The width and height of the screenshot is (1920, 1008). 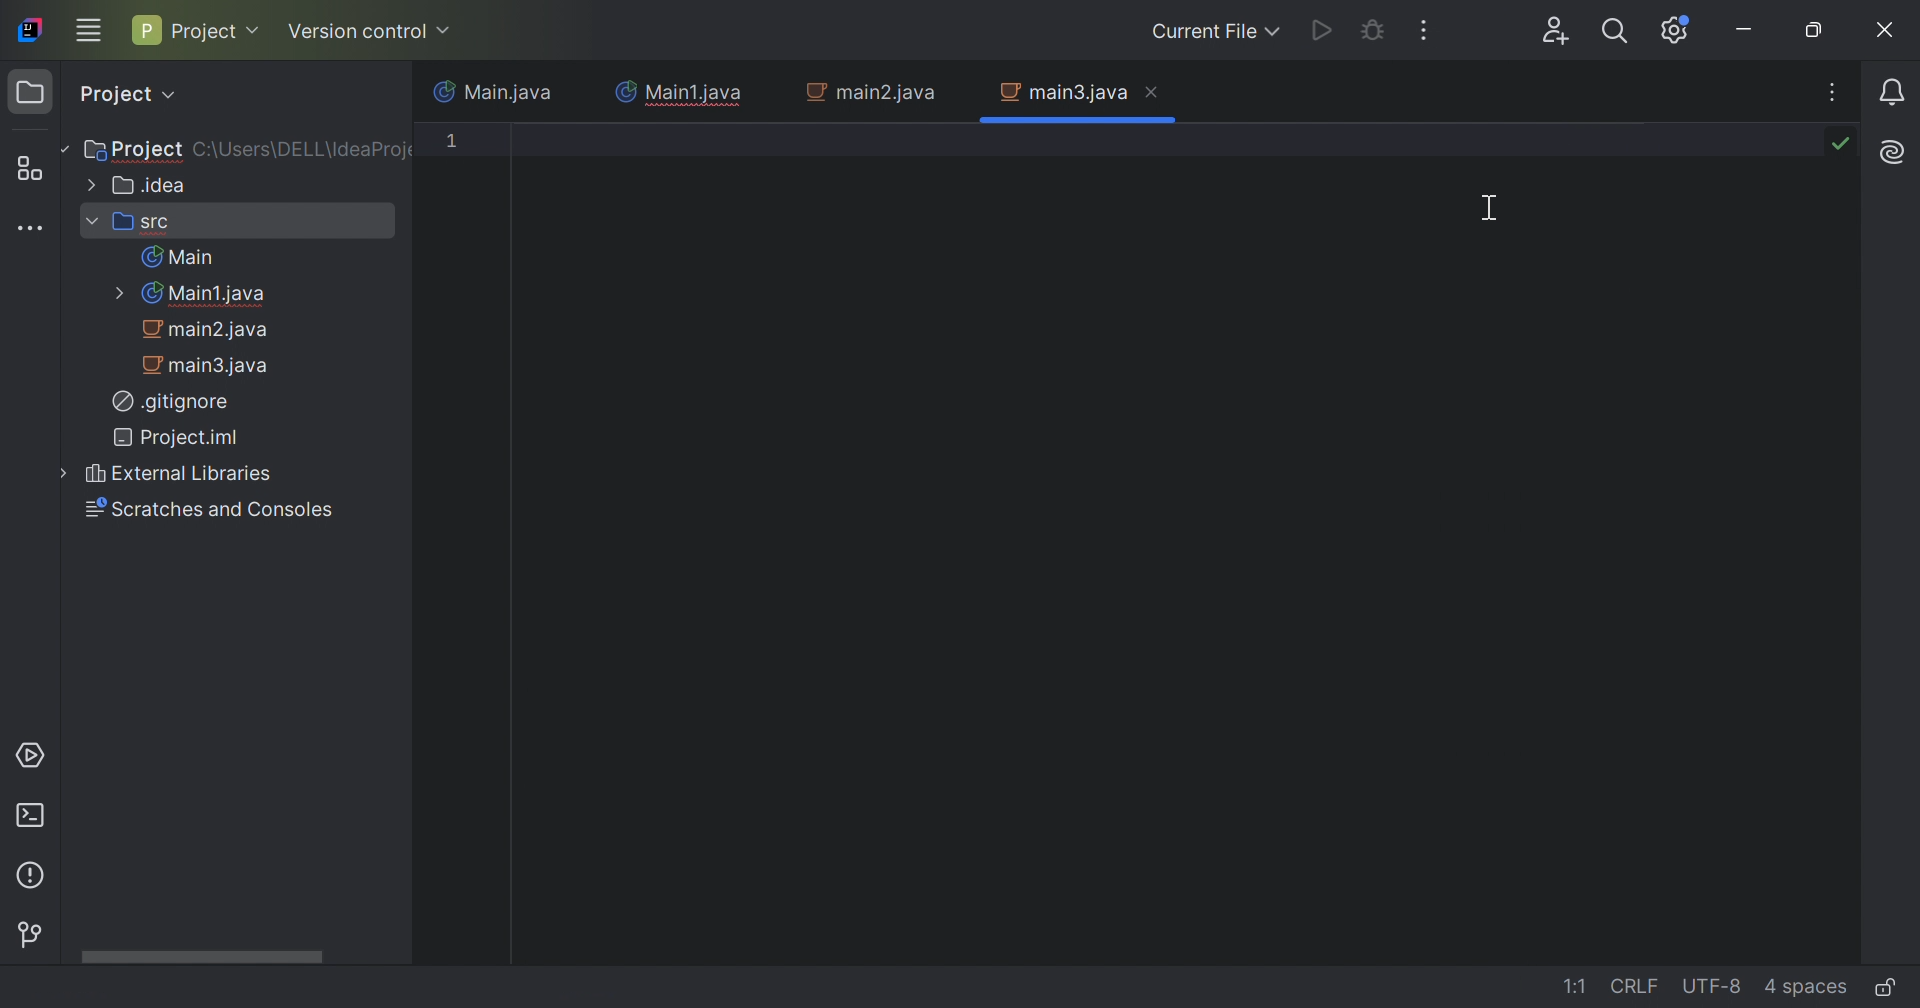 What do you see at coordinates (1889, 91) in the screenshot?
I see `Reminder` at bounding box center [1889, 91].